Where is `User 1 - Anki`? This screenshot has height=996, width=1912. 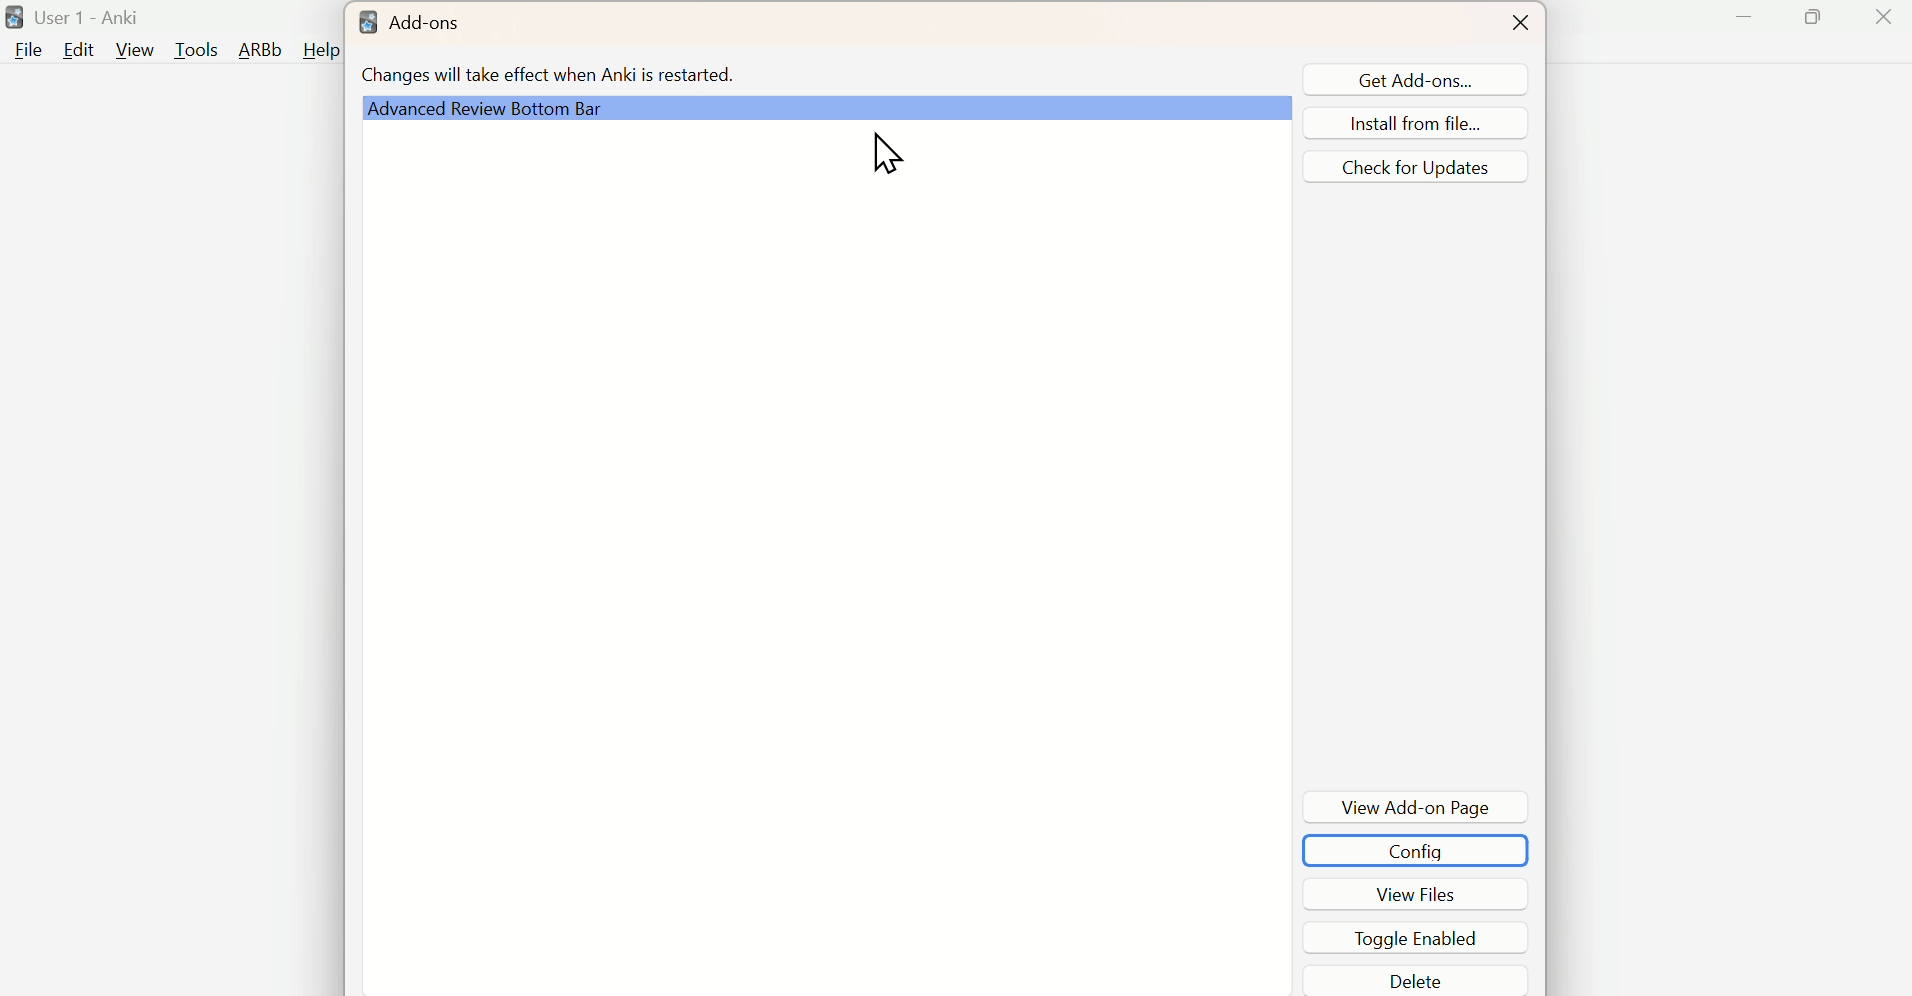
User 1 - Anki is located at coordinates (89, 18).